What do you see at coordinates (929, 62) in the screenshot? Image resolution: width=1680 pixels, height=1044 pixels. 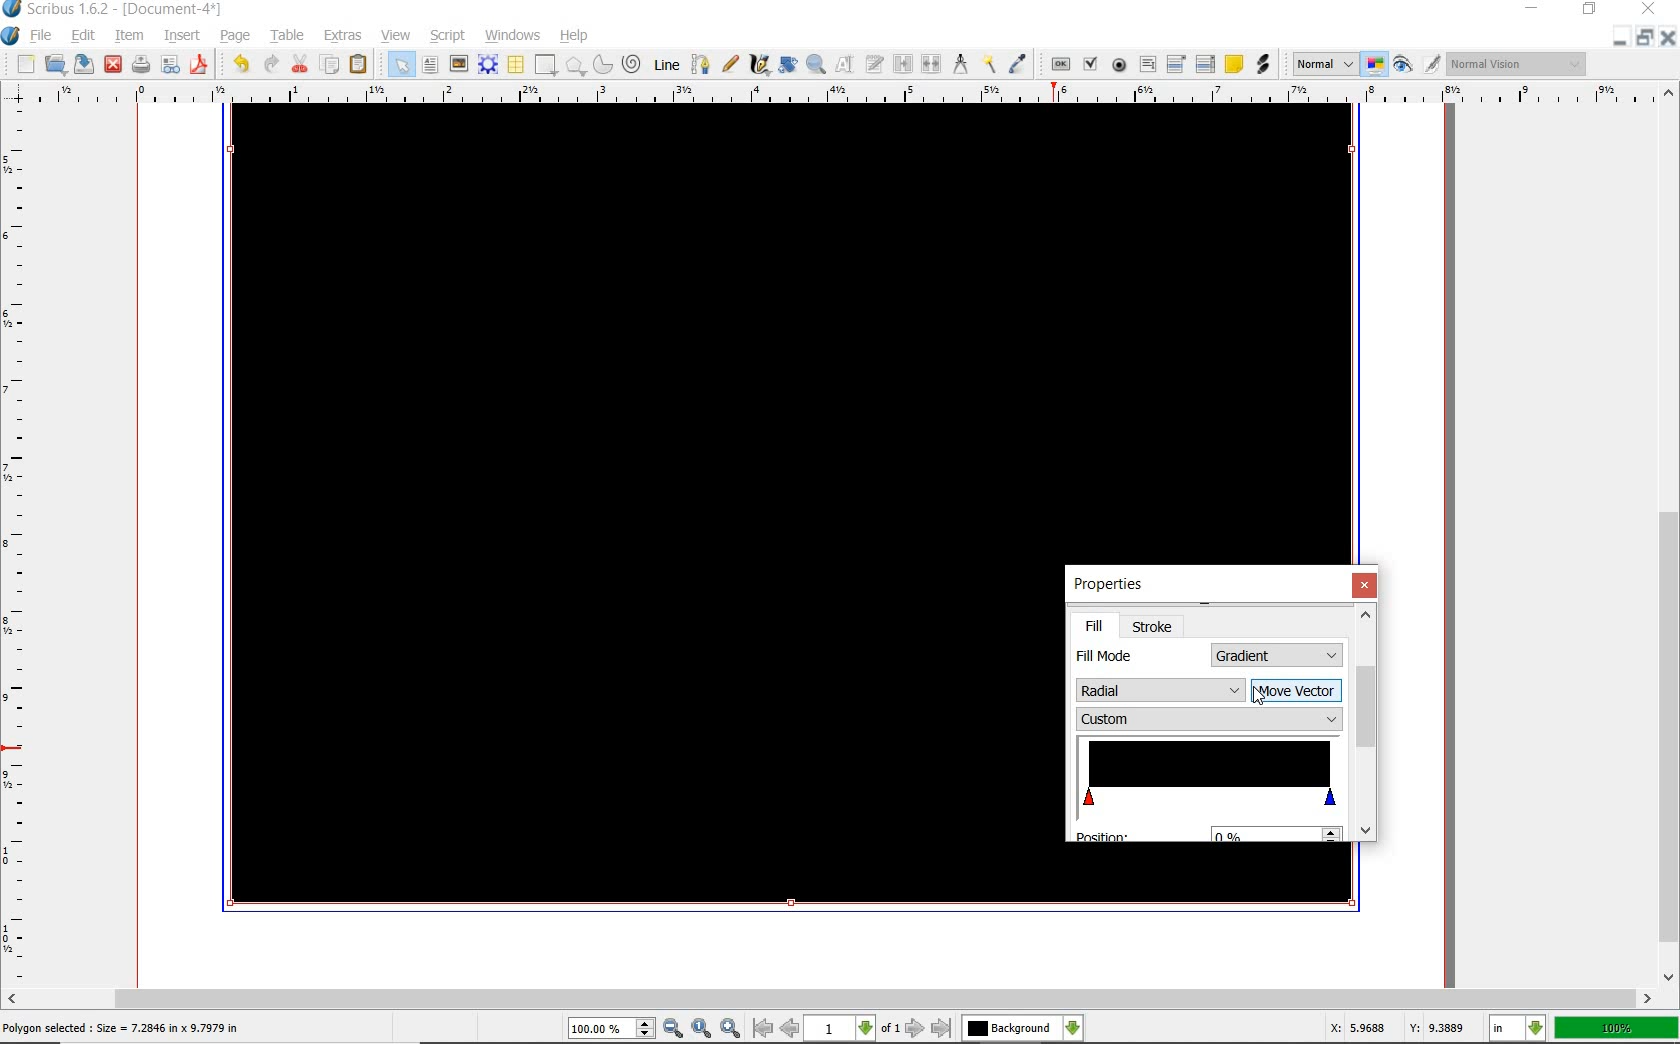 I see `unlink text frames` at bounding box center [929, 62].